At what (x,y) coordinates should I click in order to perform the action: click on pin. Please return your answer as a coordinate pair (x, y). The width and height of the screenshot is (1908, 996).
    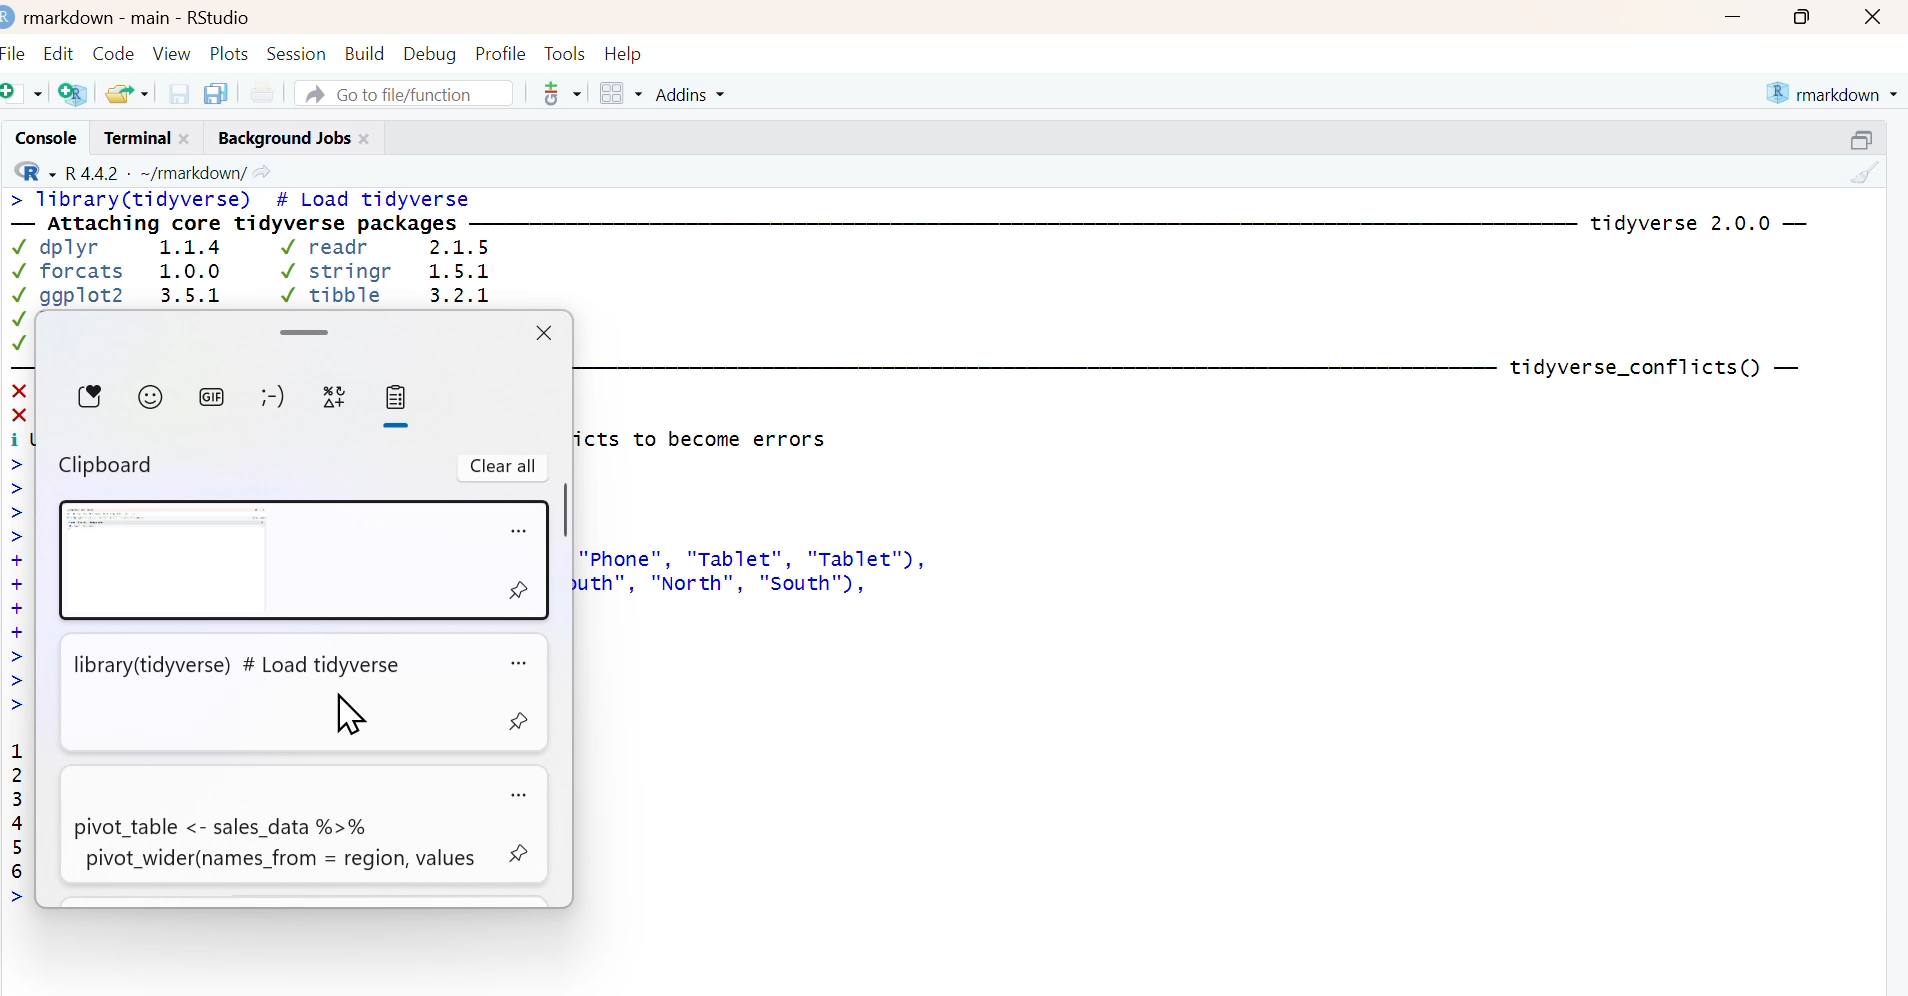
    Looking at the image, I should click on (521, 724).